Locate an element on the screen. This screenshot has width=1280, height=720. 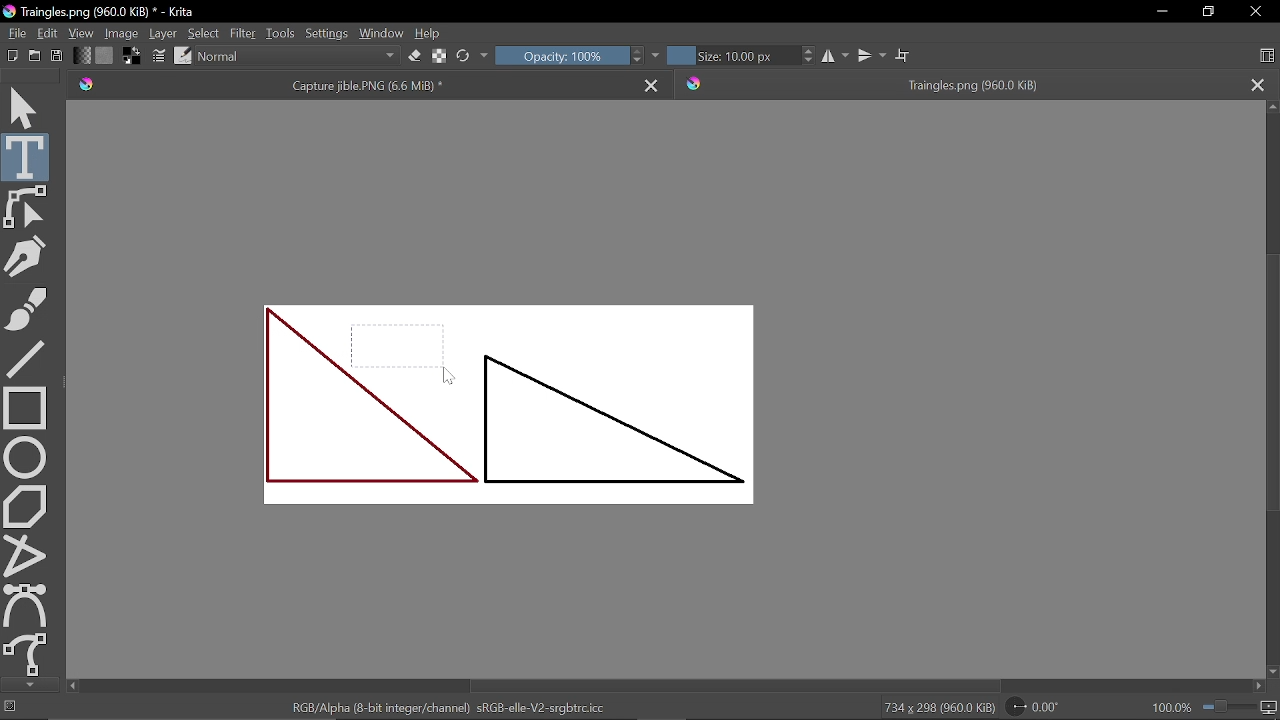
Rotate is located at coordinates (1044, 708).